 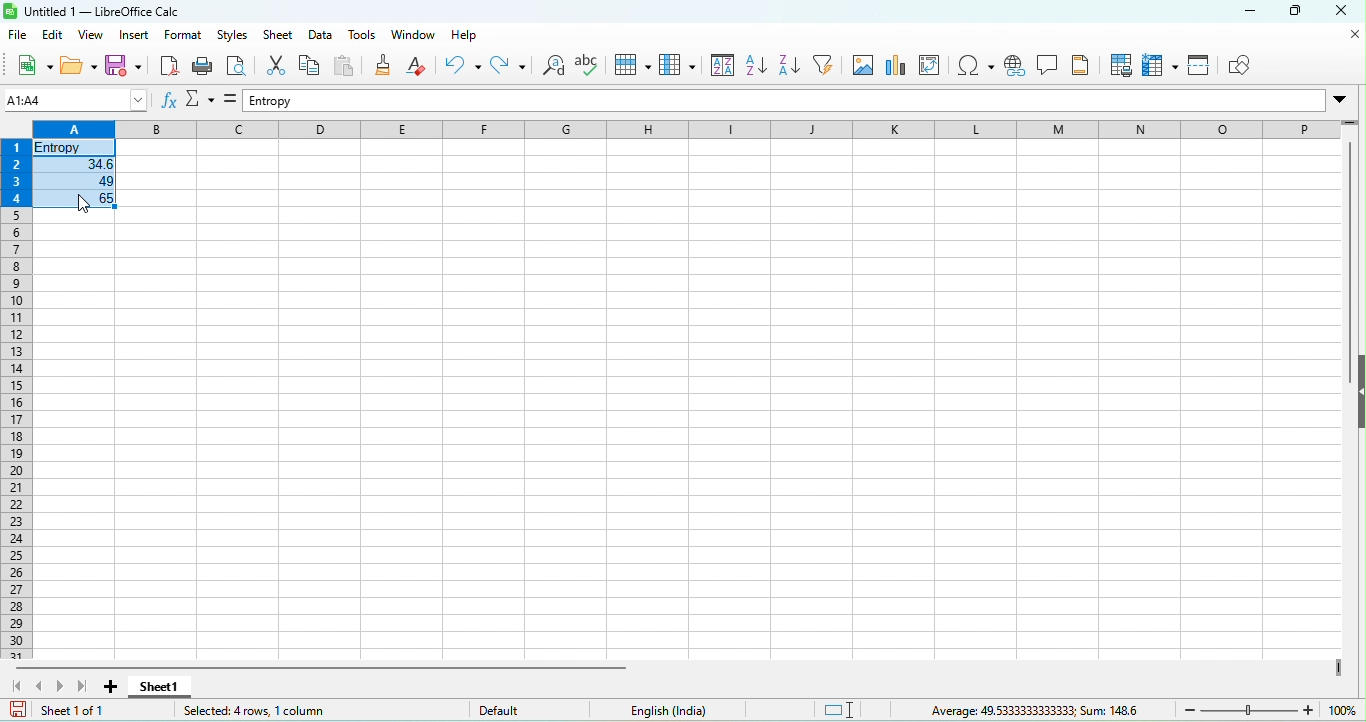 What do you see at coordinates (900, 65) in the screenshot?
I see `chart` at bounding box center [900, 65].